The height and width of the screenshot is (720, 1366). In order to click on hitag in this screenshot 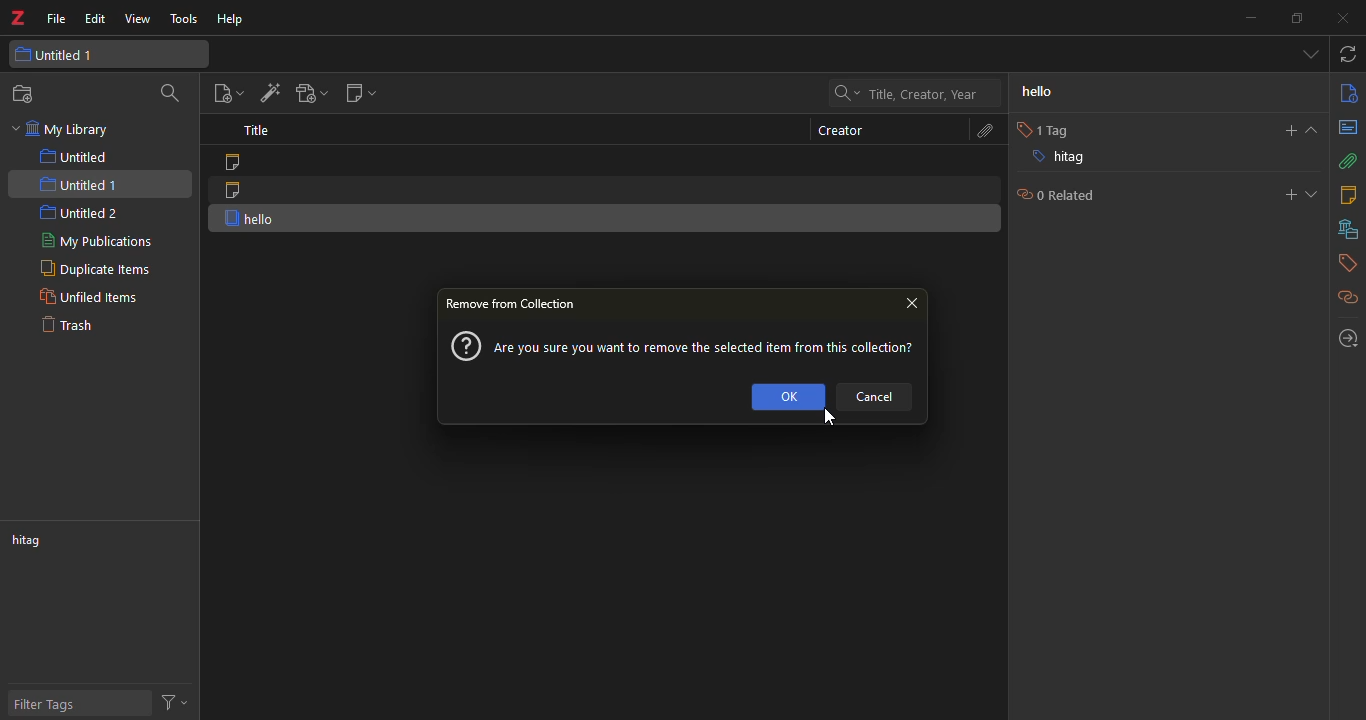, I will do `click(1056, 160)`.